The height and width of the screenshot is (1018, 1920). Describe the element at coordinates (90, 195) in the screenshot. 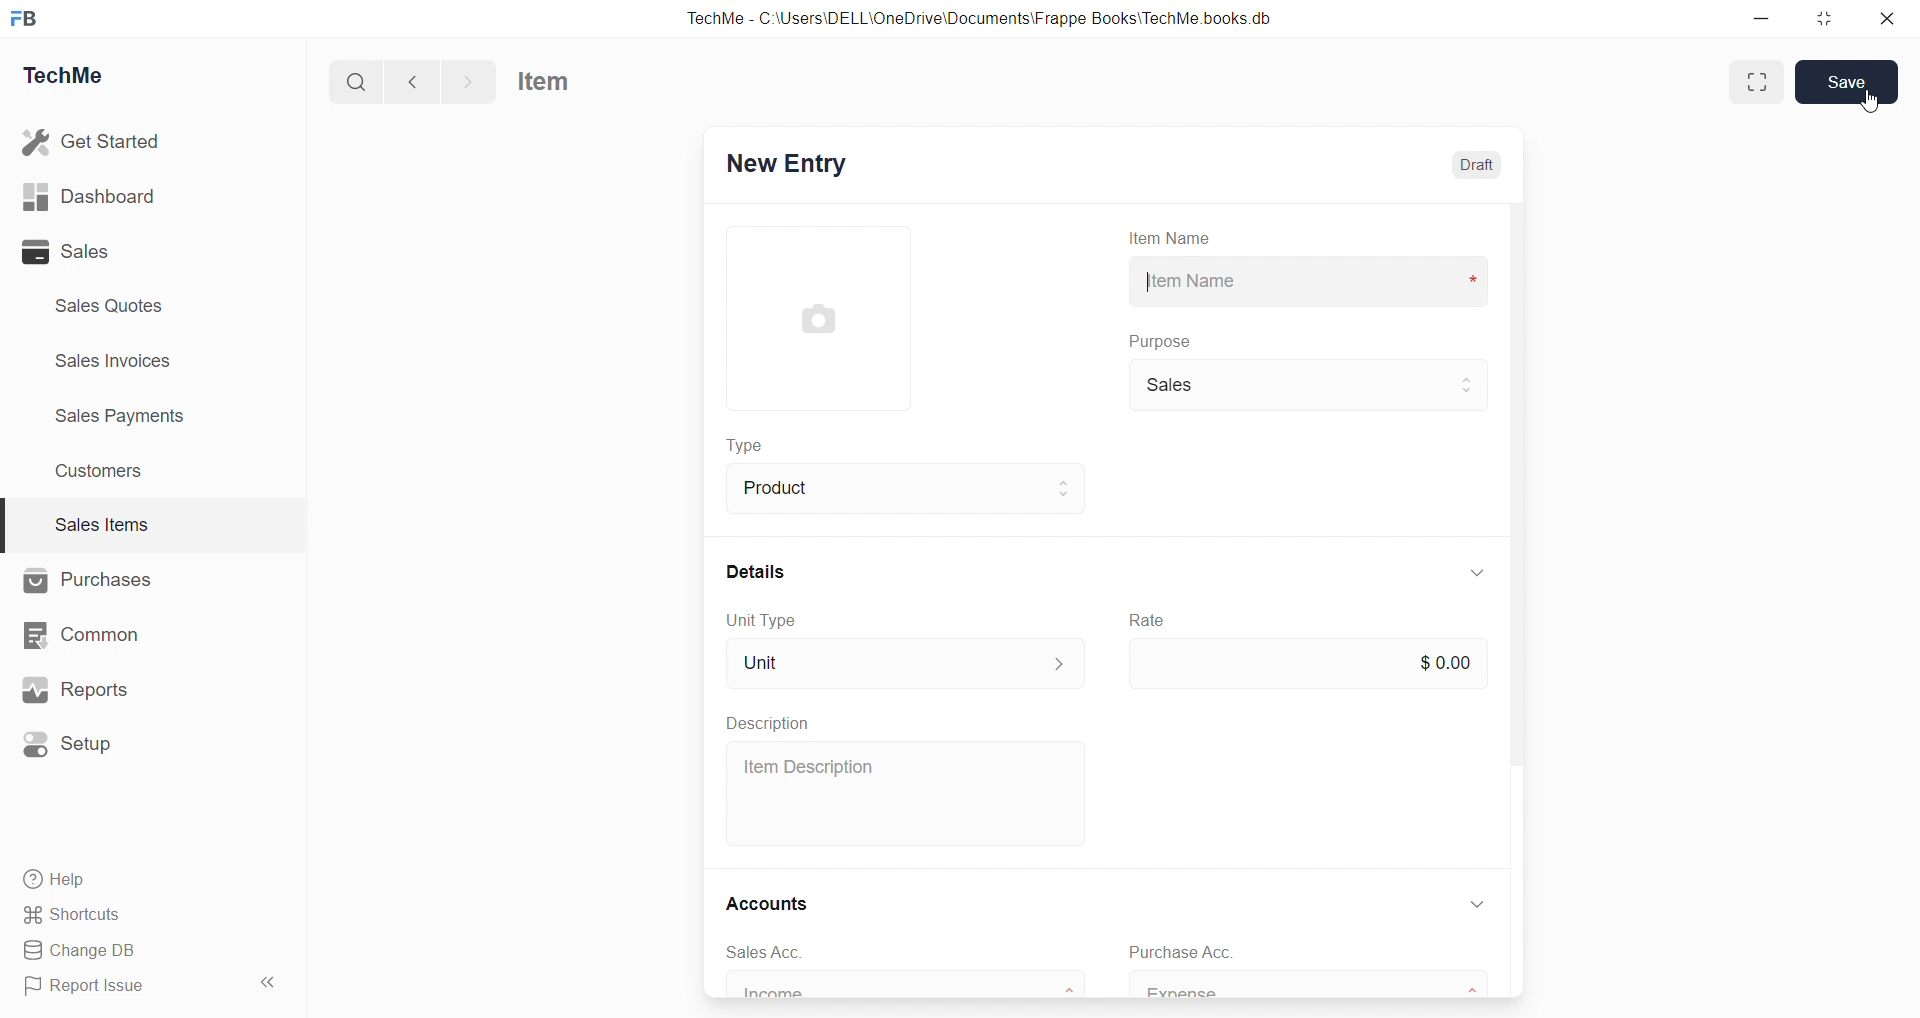

I see `Dashboard` at that location.